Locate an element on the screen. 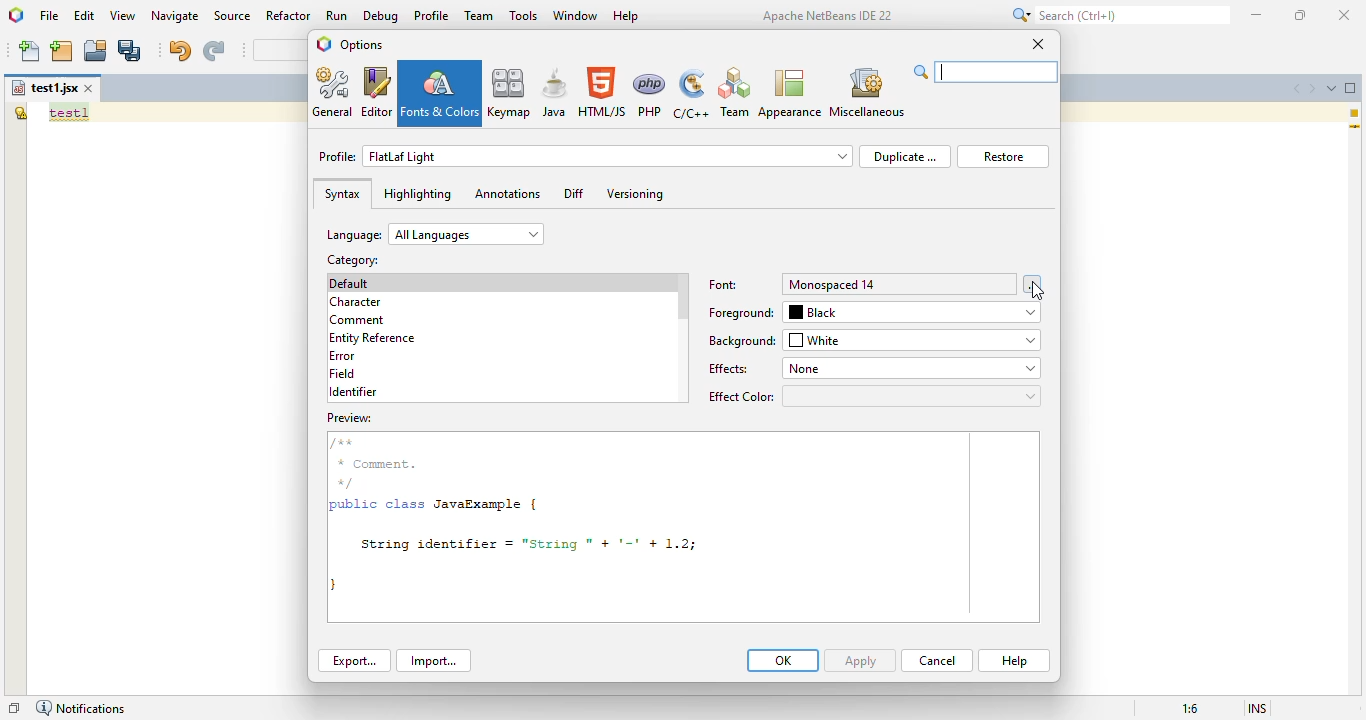 The width and height of the screenshot is (1366, 720). debug is located at coordinates (382, 16).